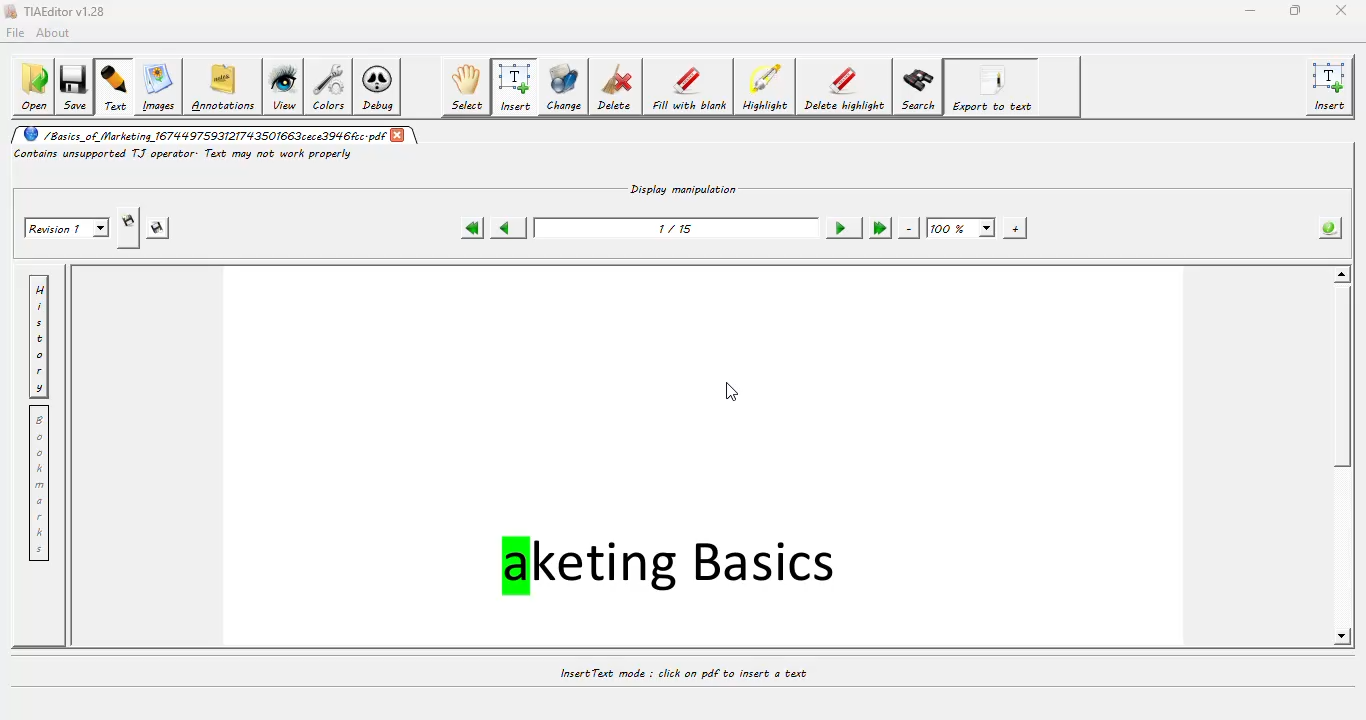 Image resolution: width=1366 pixels, height=720 pixels. What do you see at coordinates (1292, 10) in the screenshot?
I see `maximize` at bounding box center [1292, 10].